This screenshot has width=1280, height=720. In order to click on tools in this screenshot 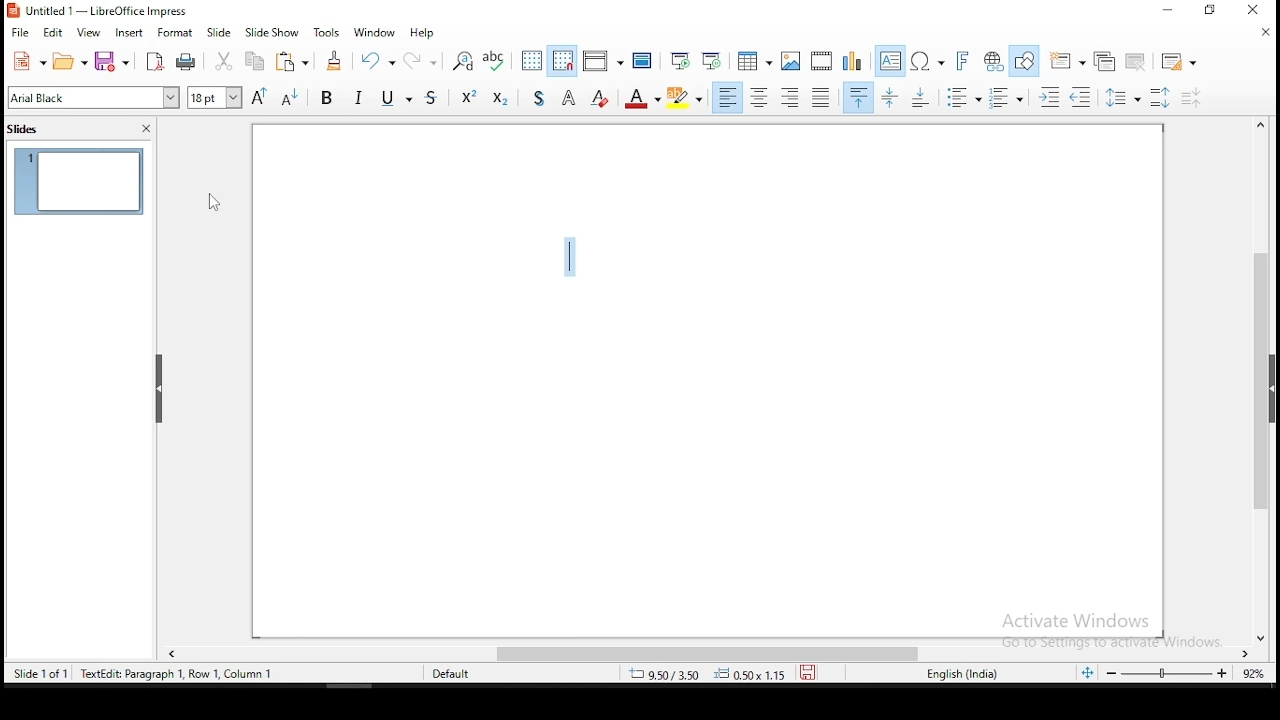, I will do `click(328, 31)`.